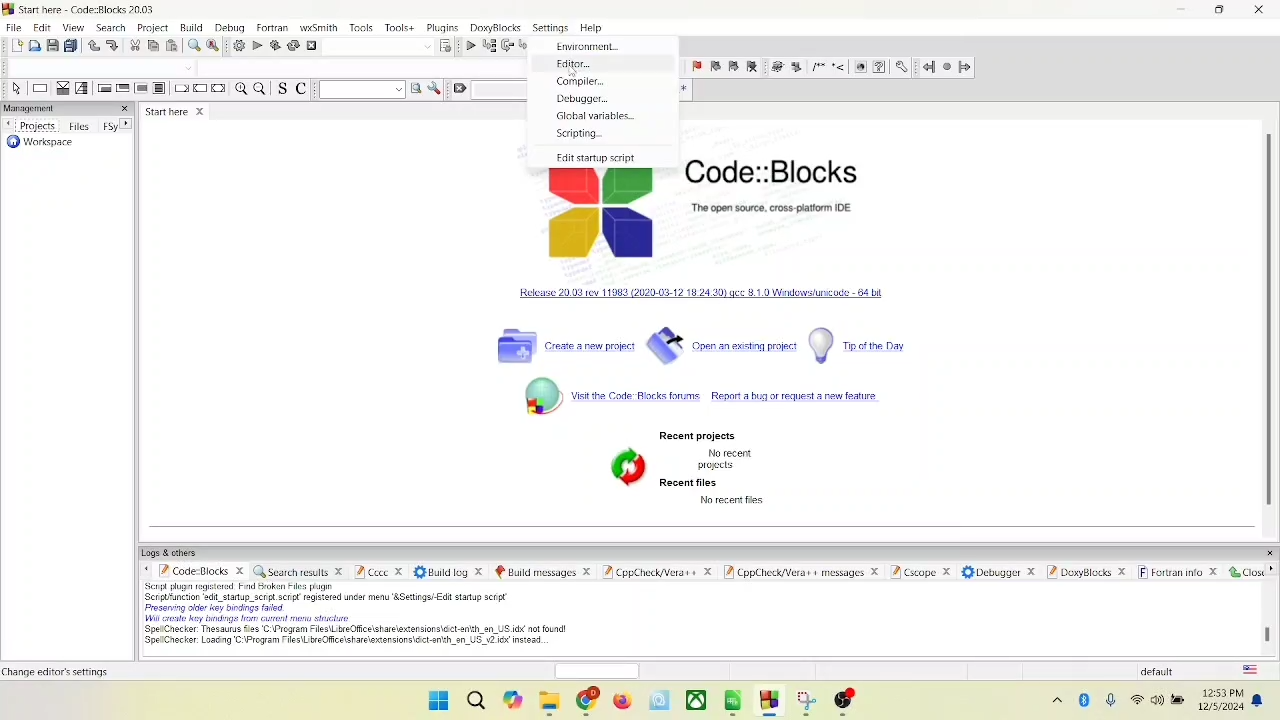 The height and width of the screenshot is (720, 1280). What do you see at coordinates (377, 570) in the screenshot?
I see `cccc` at bounding box center [377, 570].